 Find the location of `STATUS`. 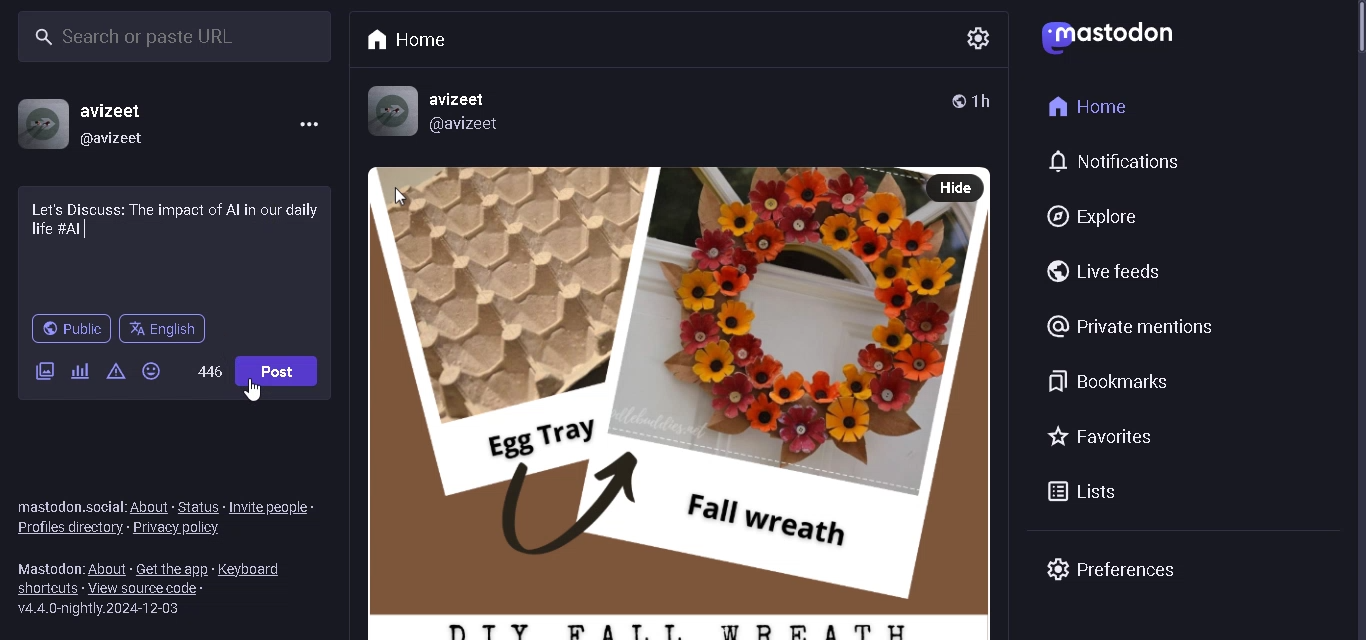

STATUS is located at coordinates (199, 506).